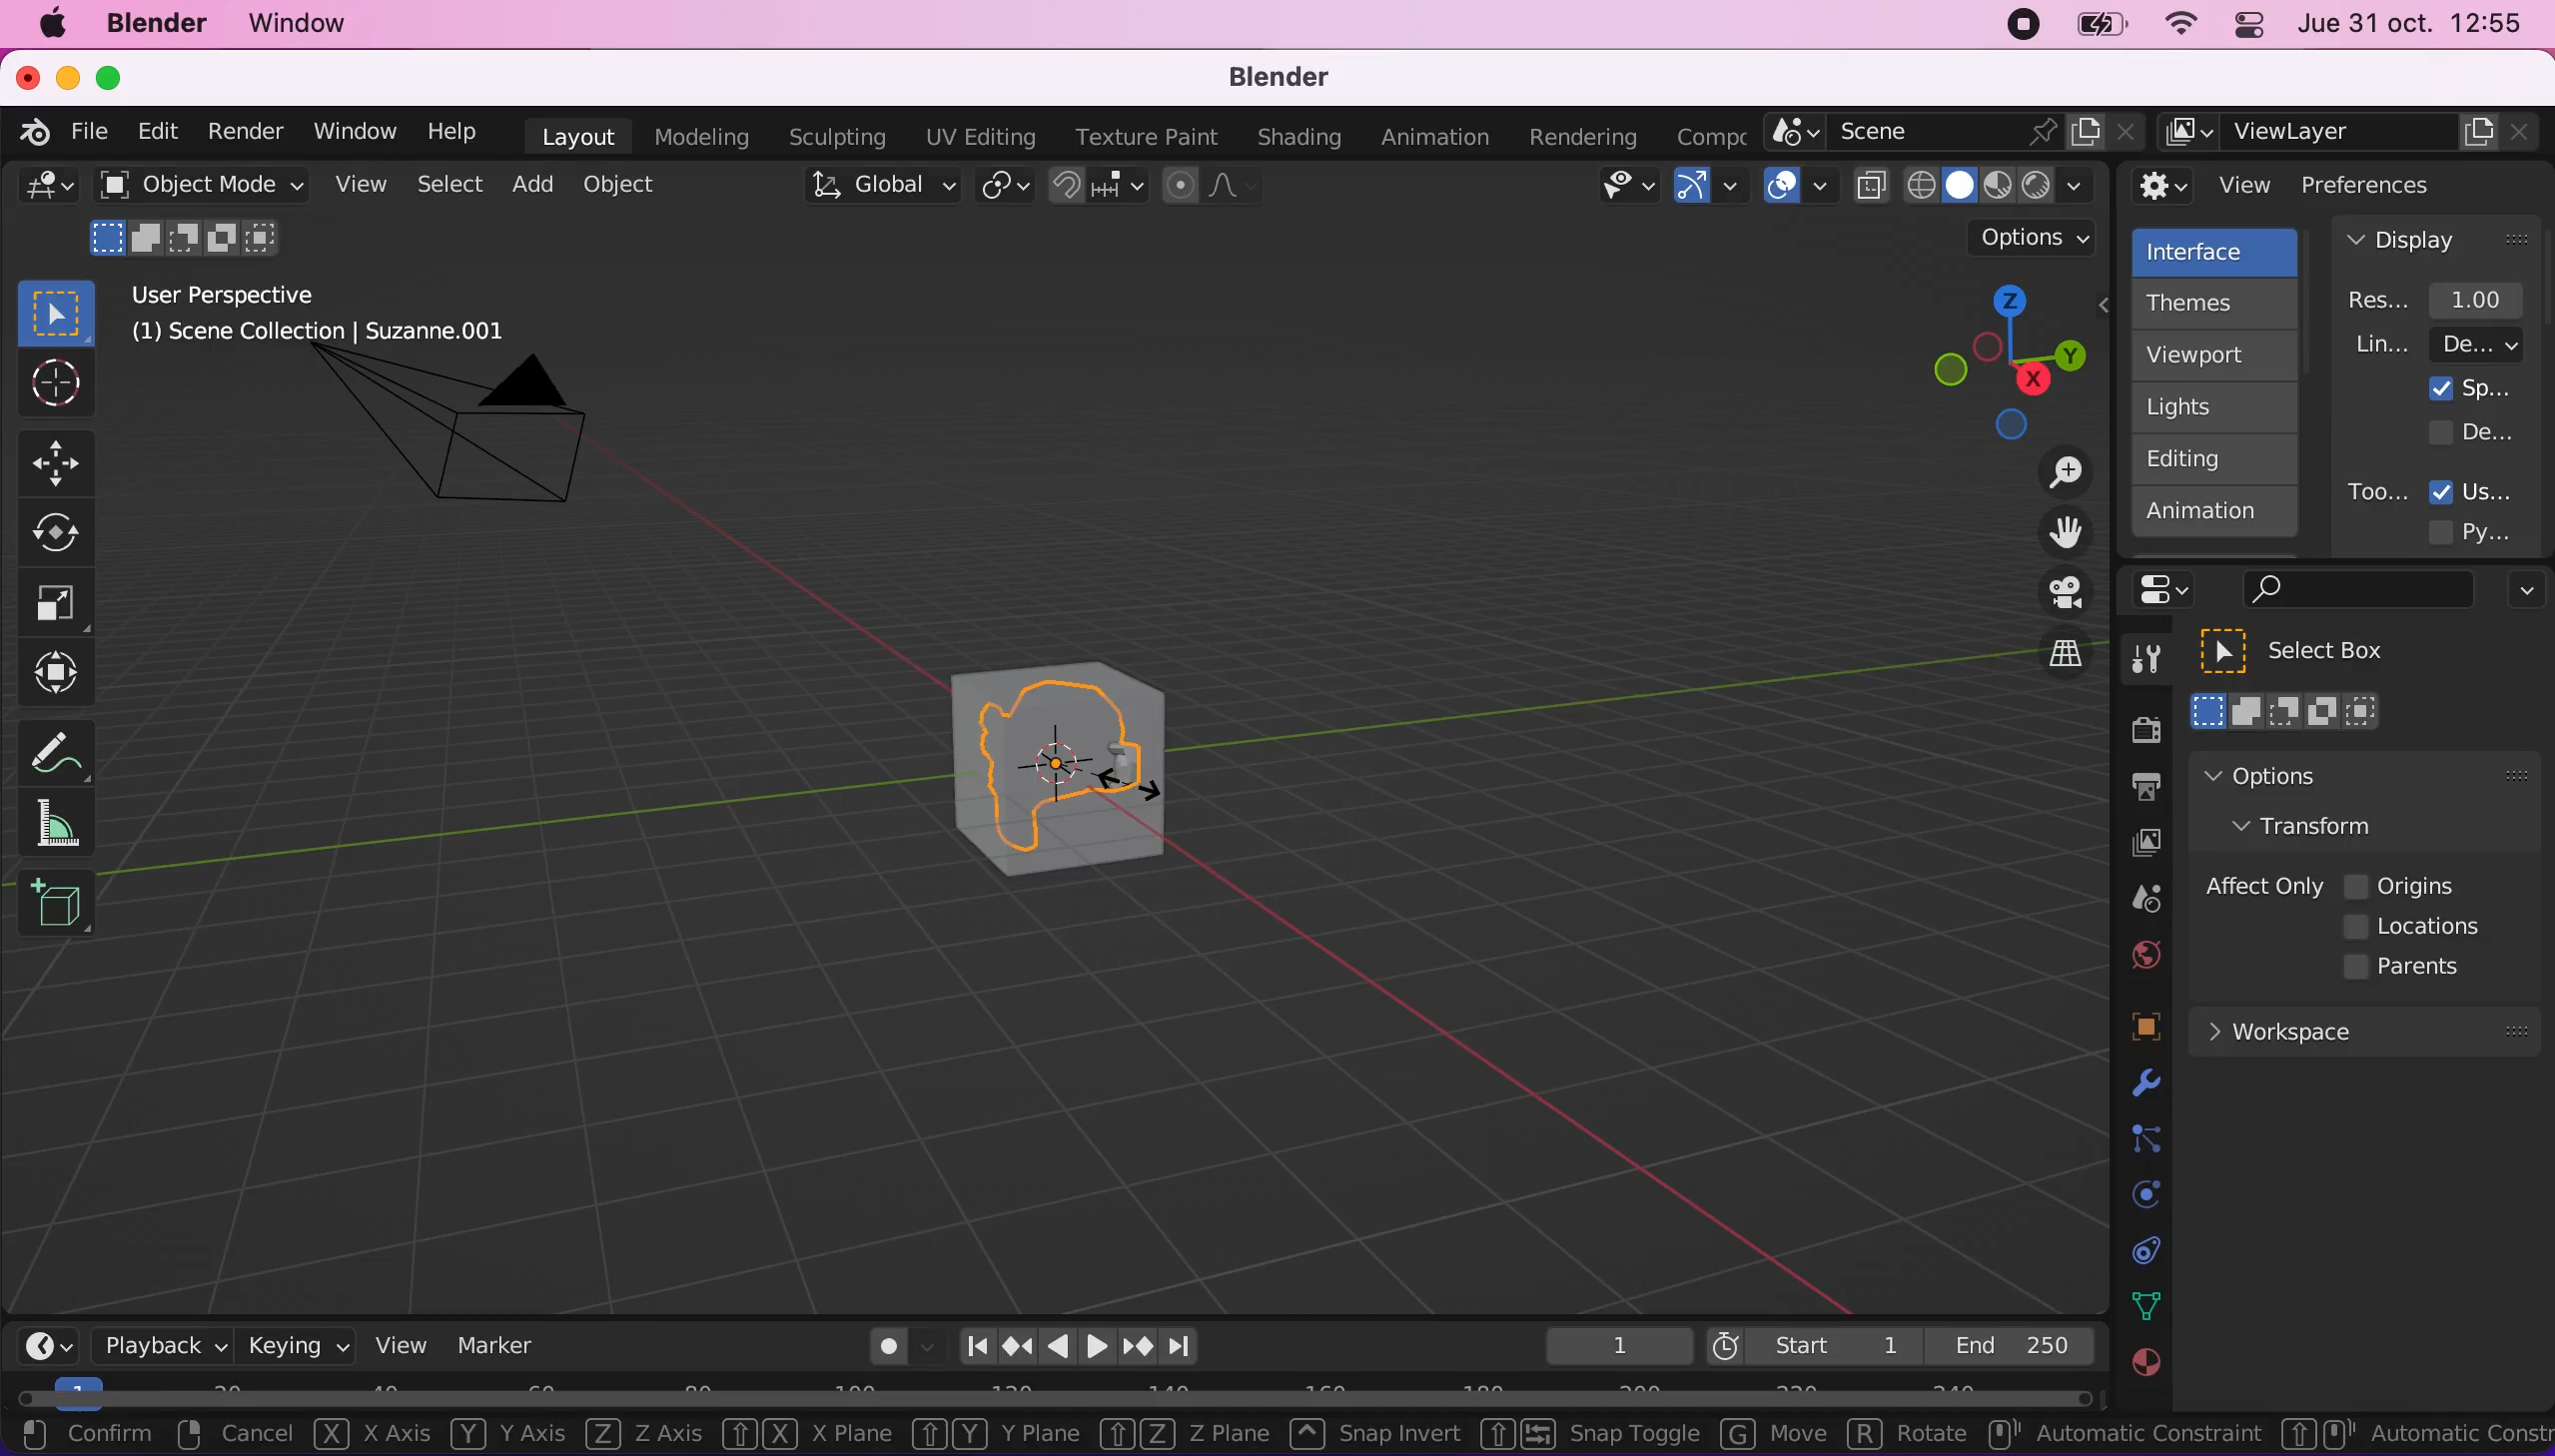 This screenshot has height=1456, width=2555. Describe the element at coordinates (2002, 361) in the screenshot. I see `click, shortcut, drag` at that location.